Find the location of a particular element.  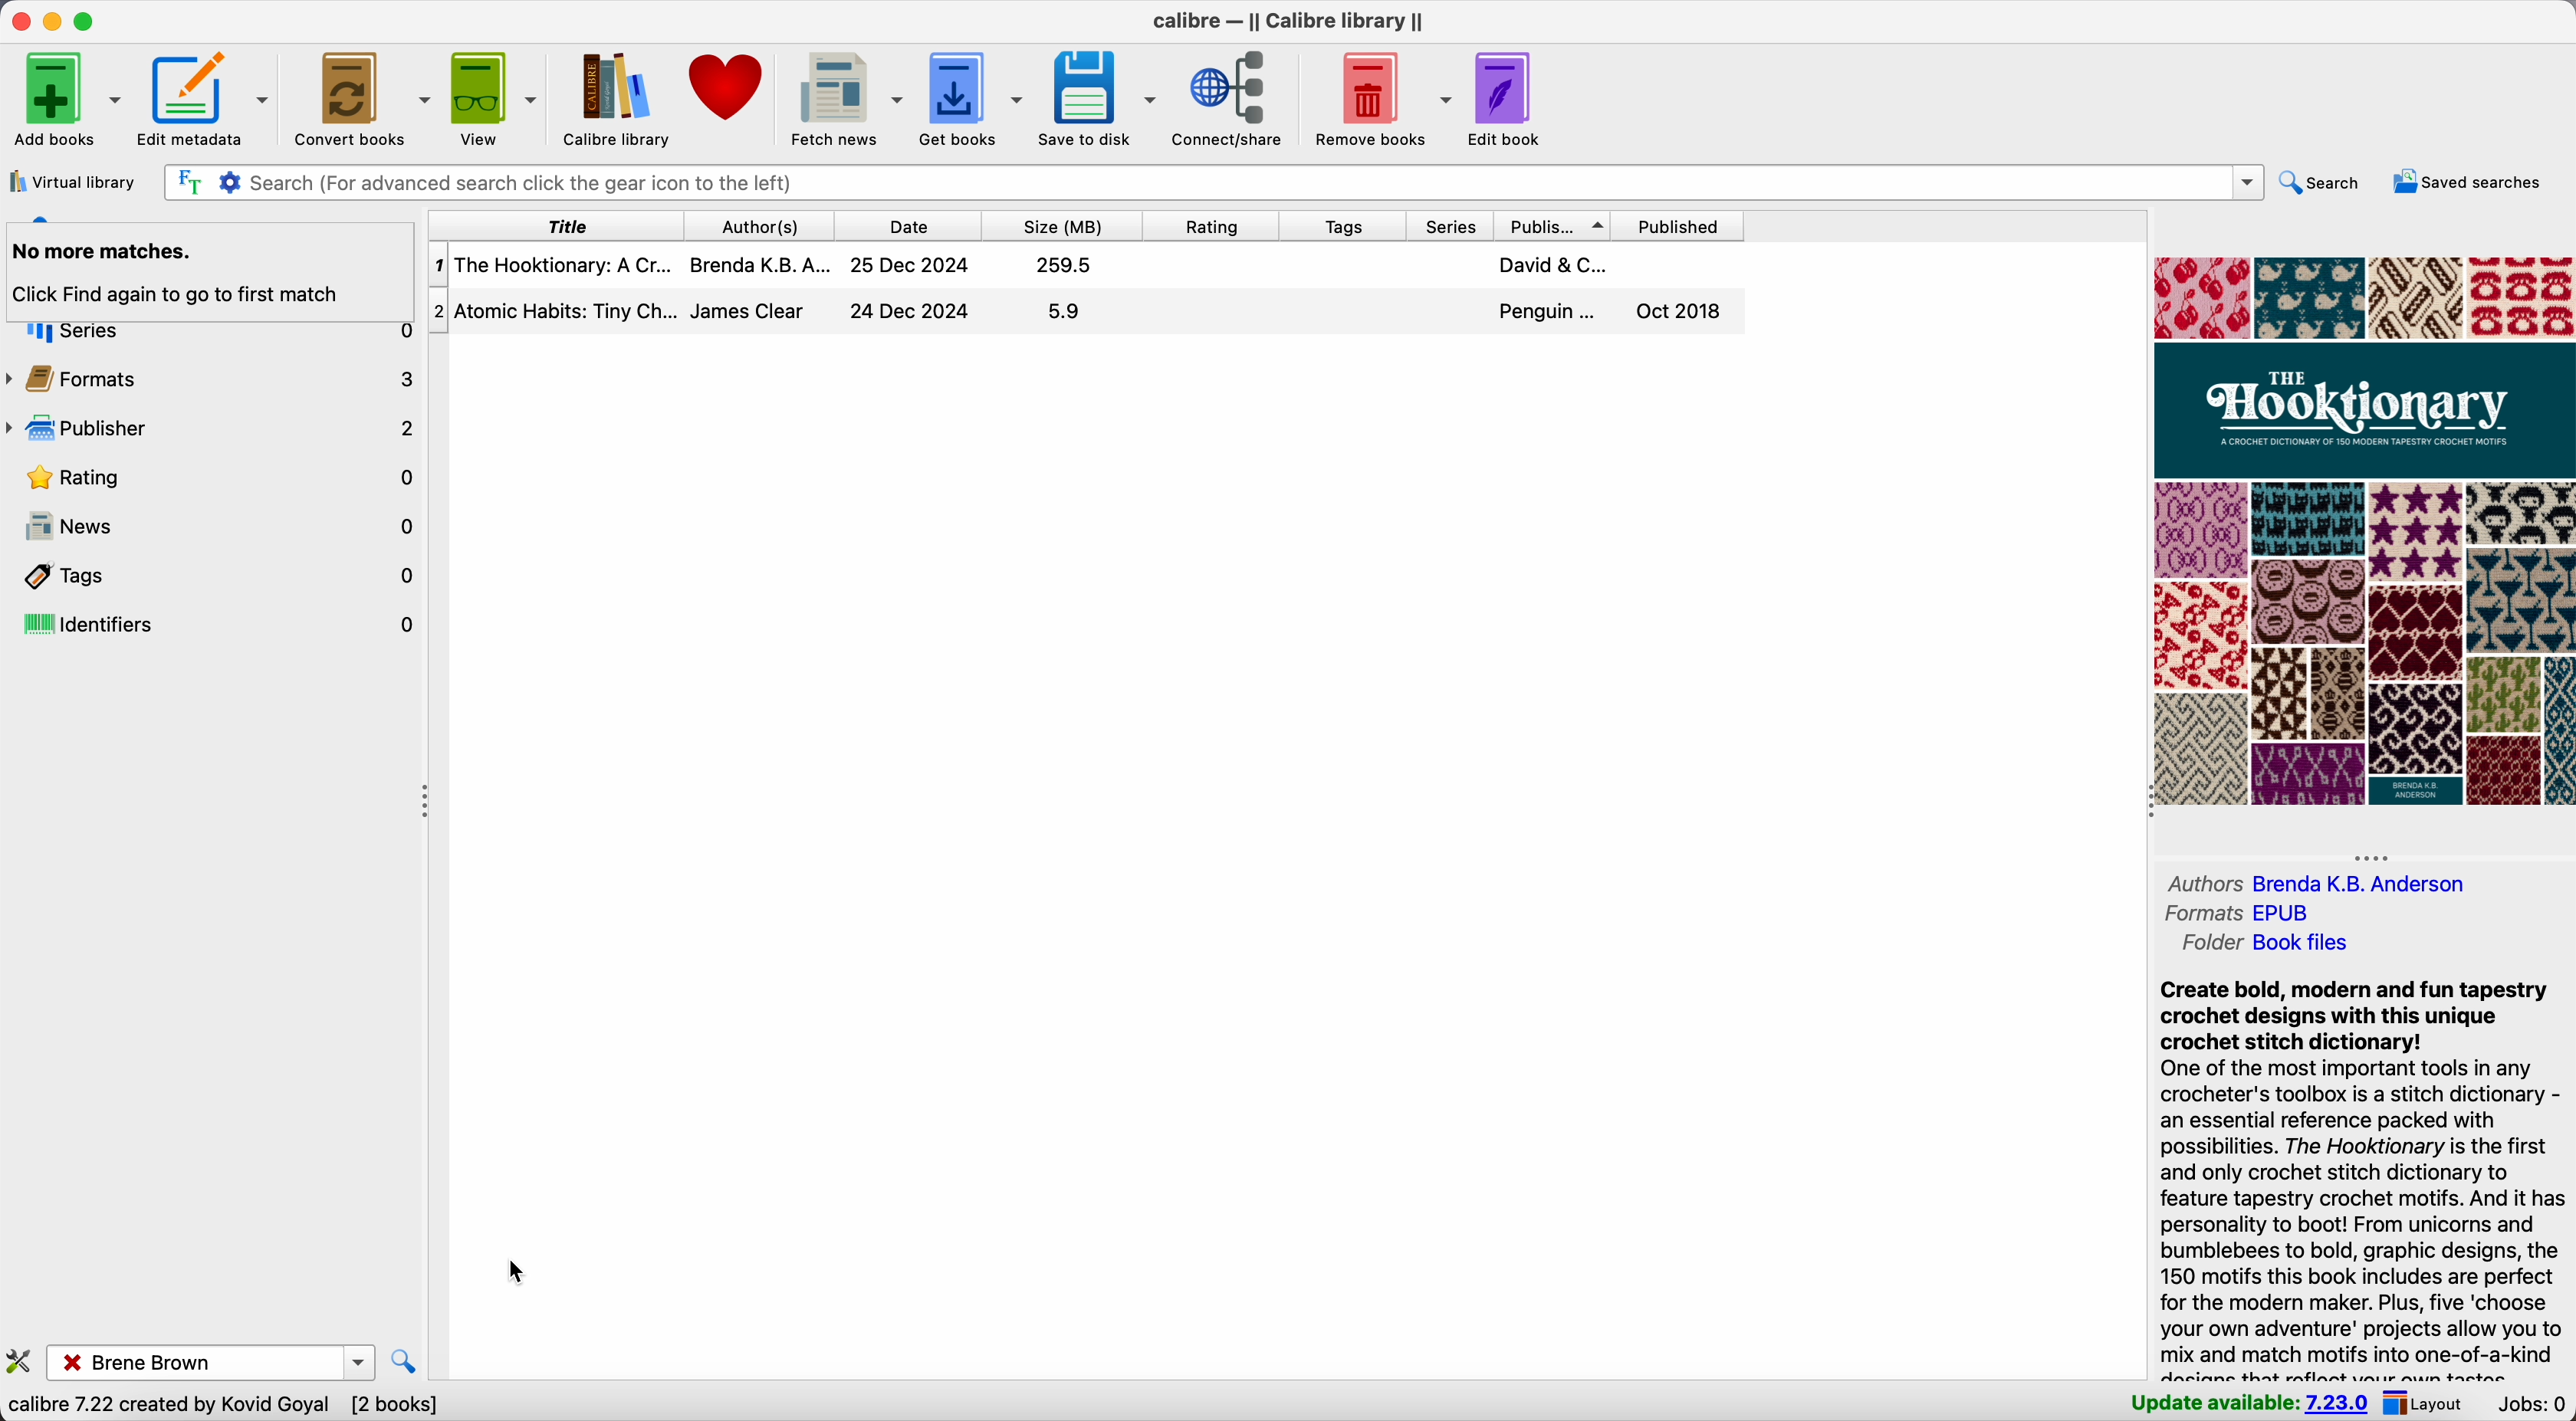

synopsis is located at coordinates (2365, 1177).